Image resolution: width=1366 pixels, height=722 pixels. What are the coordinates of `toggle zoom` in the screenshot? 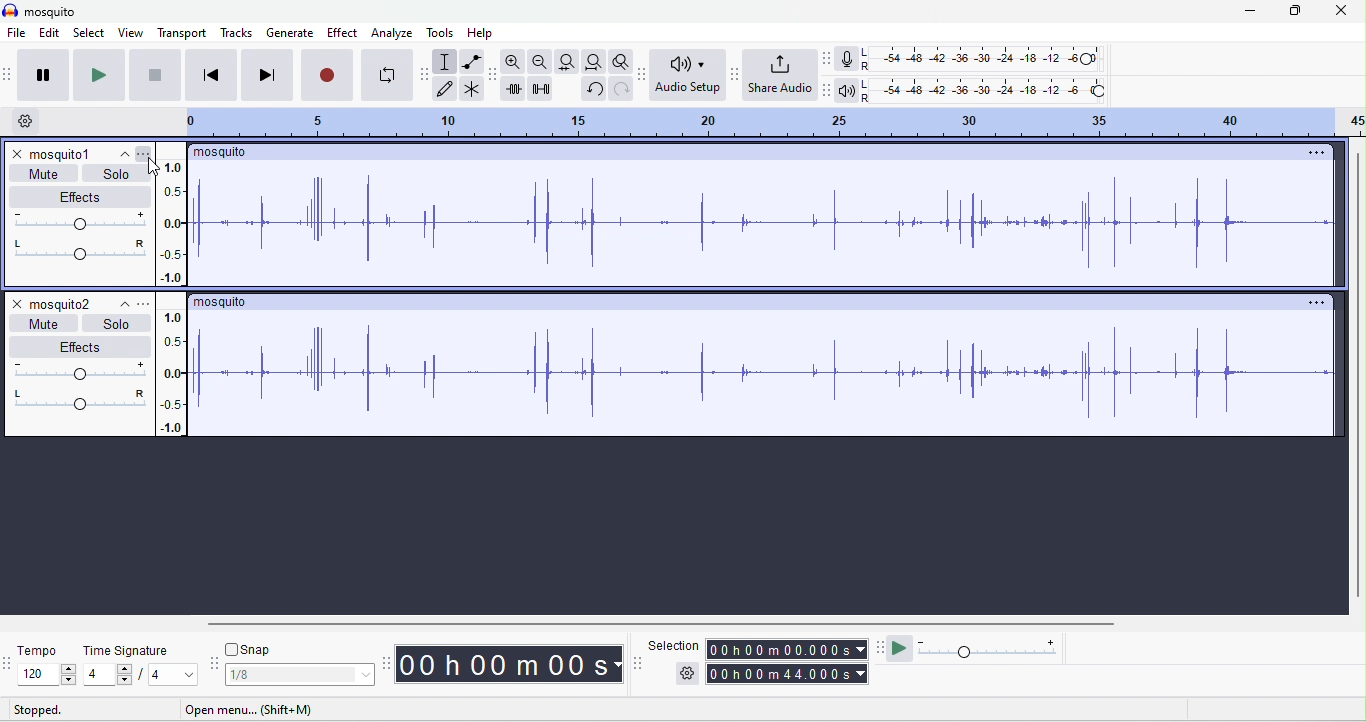 It's located at (622, 61).